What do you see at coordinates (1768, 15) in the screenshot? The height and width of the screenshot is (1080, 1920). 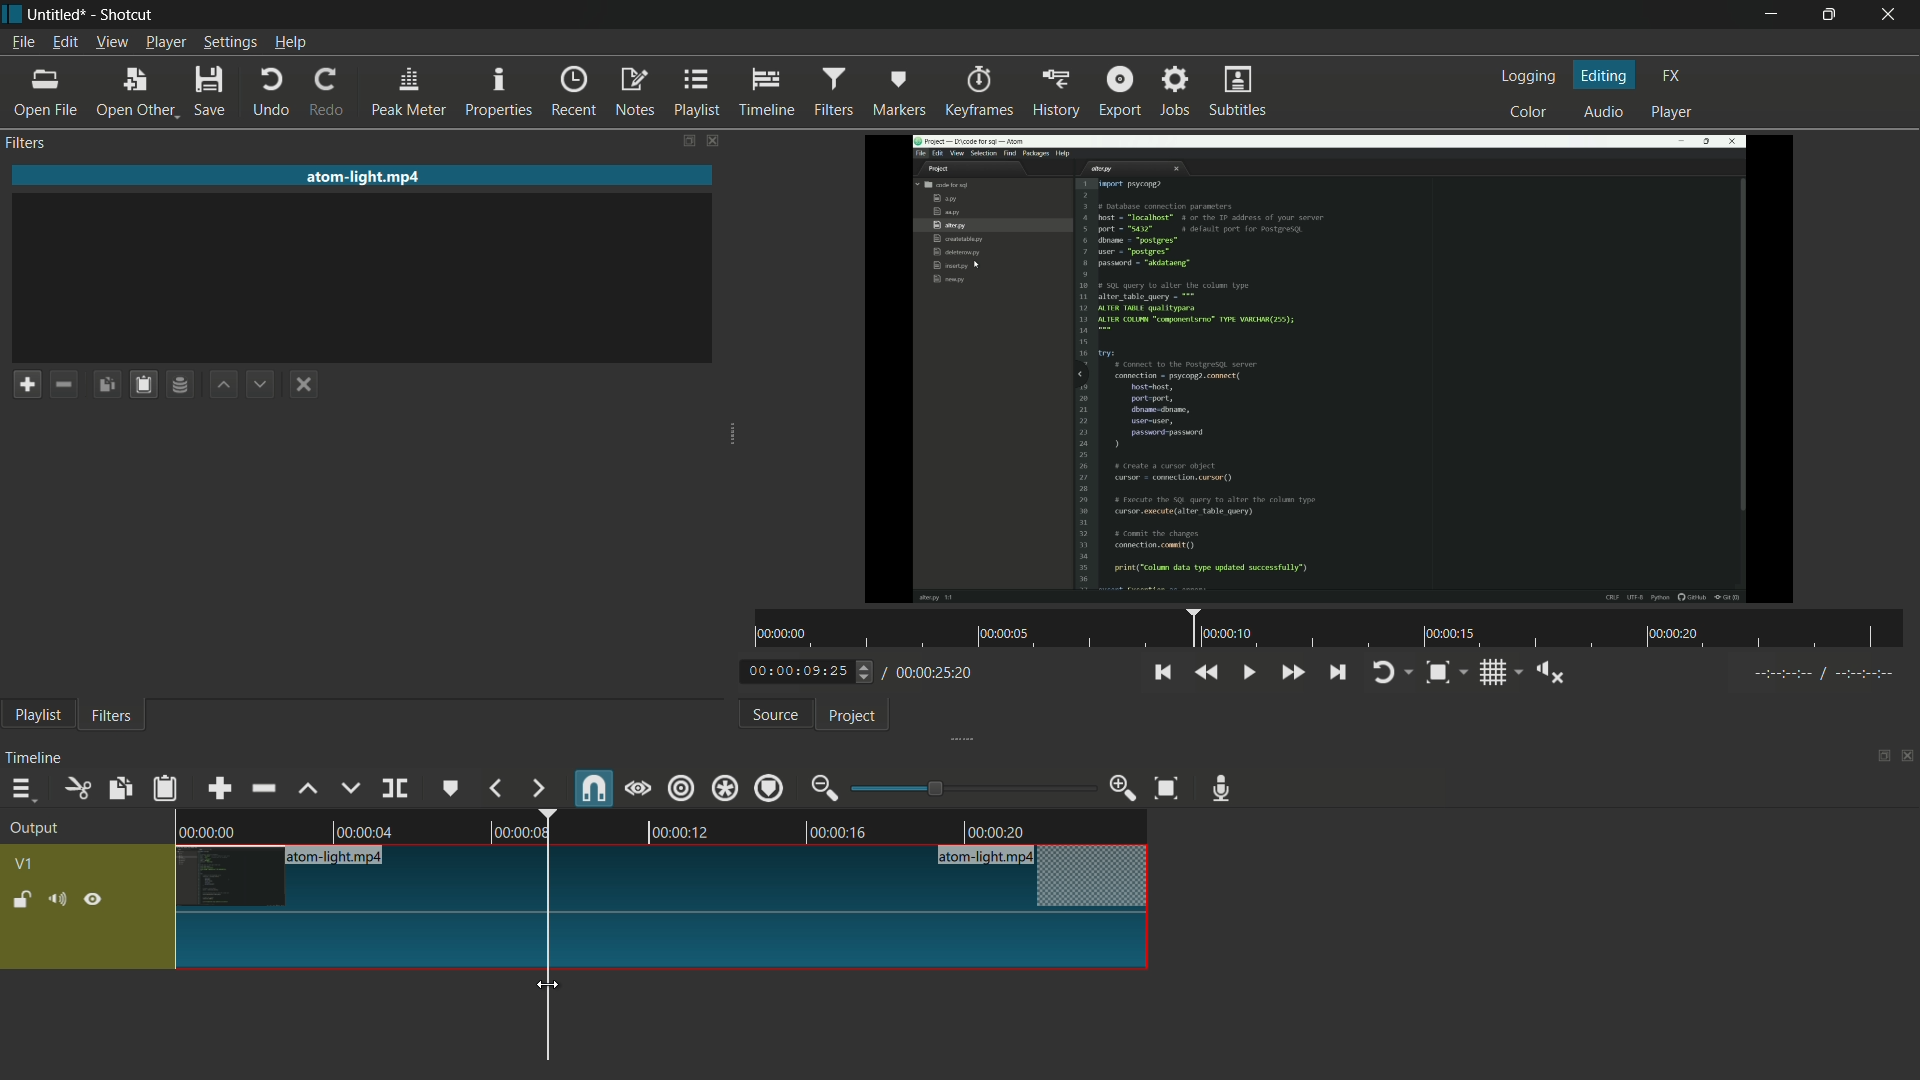 I see `minimize` at bounding box center [1768, 15].